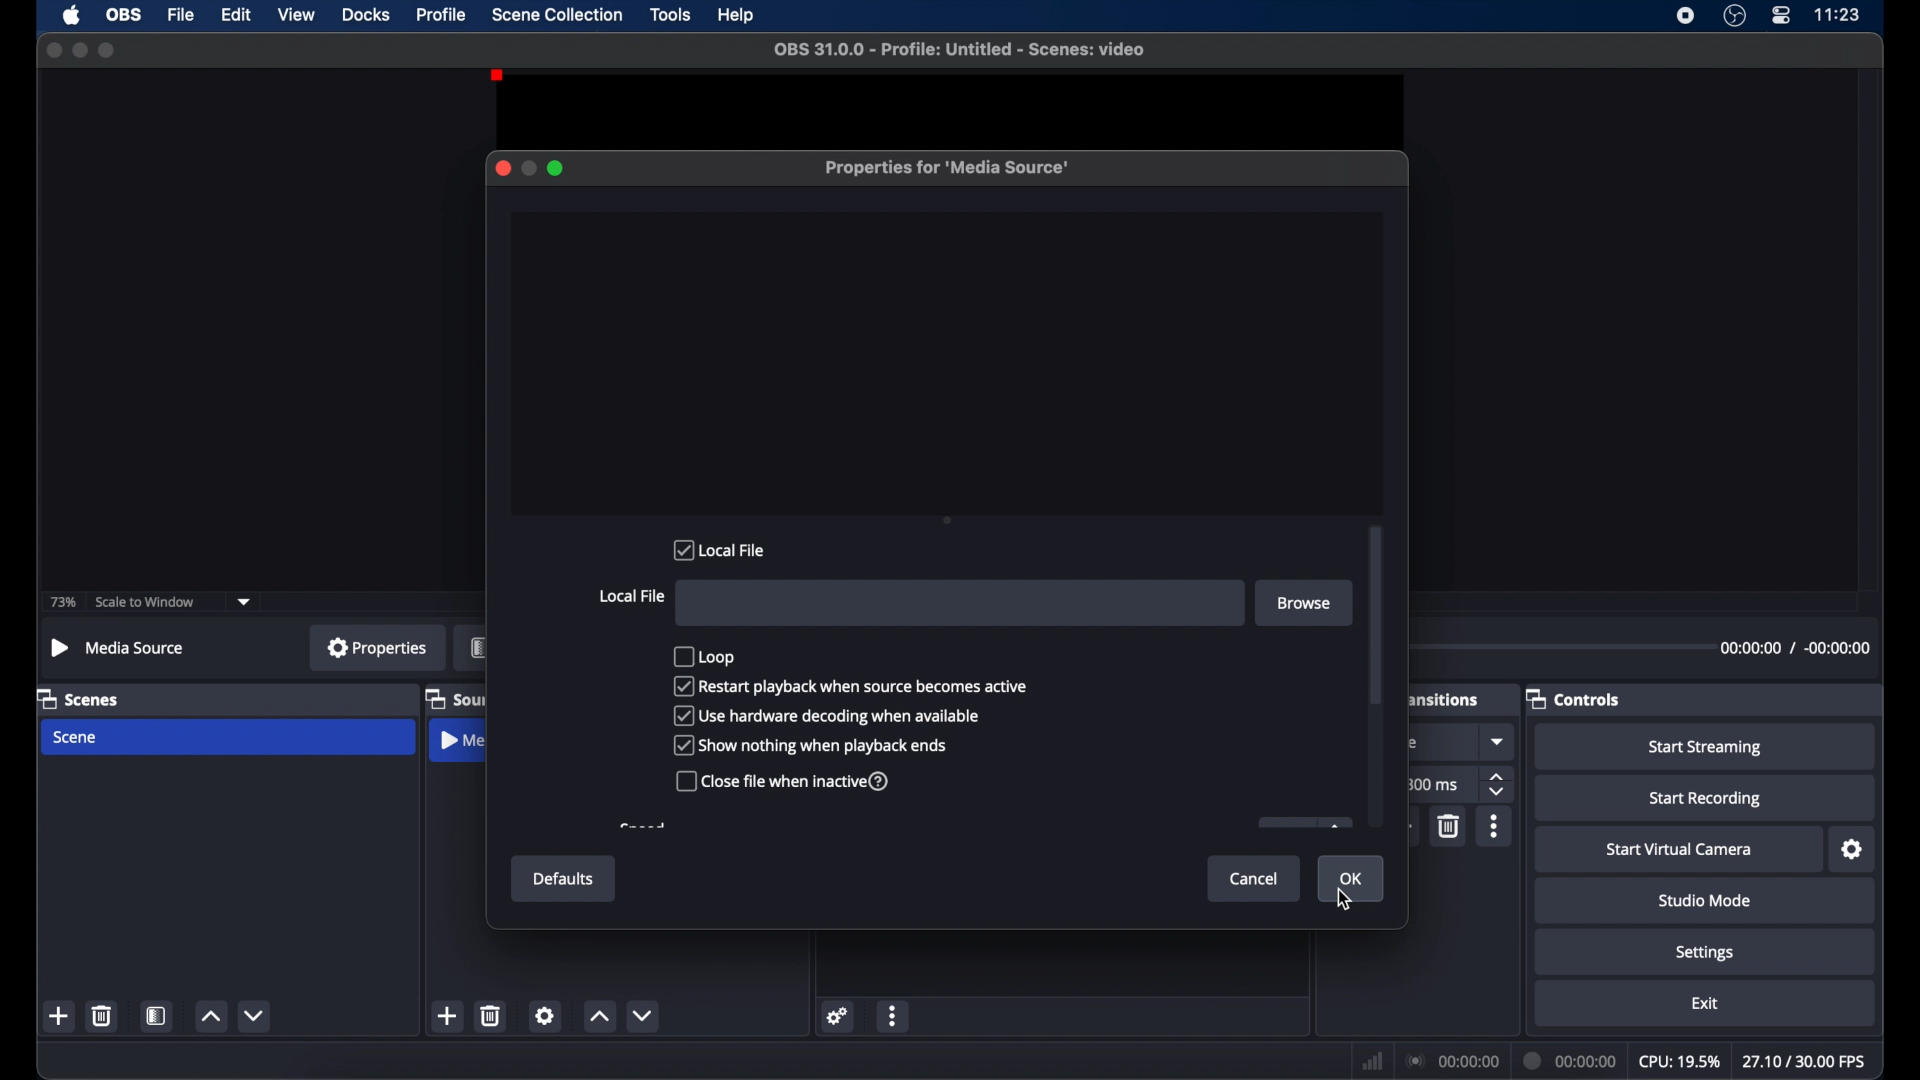 The image size is (1920, 1080). Describe the element at coordinates (1838, 13) in the screenshot. I see `time` at that location.